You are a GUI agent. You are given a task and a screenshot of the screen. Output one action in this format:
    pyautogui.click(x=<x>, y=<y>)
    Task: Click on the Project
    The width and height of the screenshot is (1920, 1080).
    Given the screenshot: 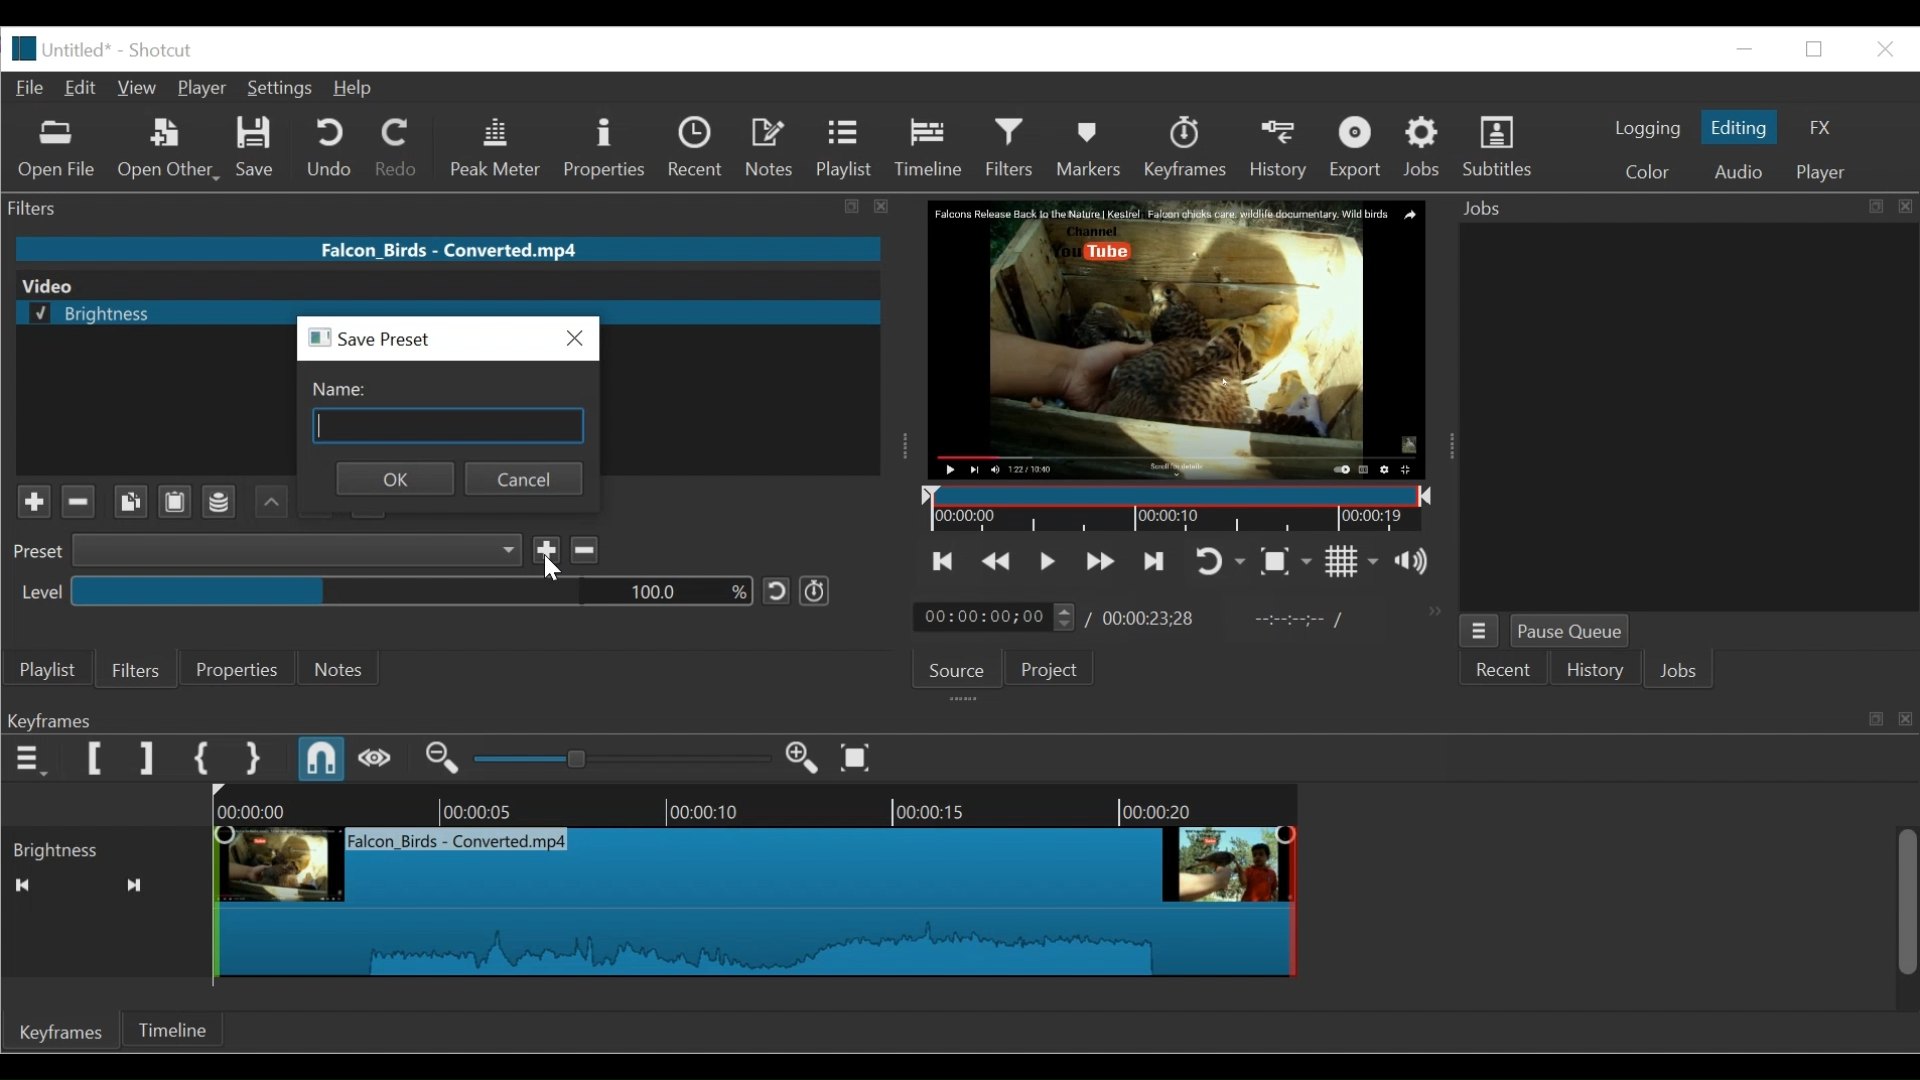 What is the action you would take?
    pyautogui.click(x=1049, y=668)
    